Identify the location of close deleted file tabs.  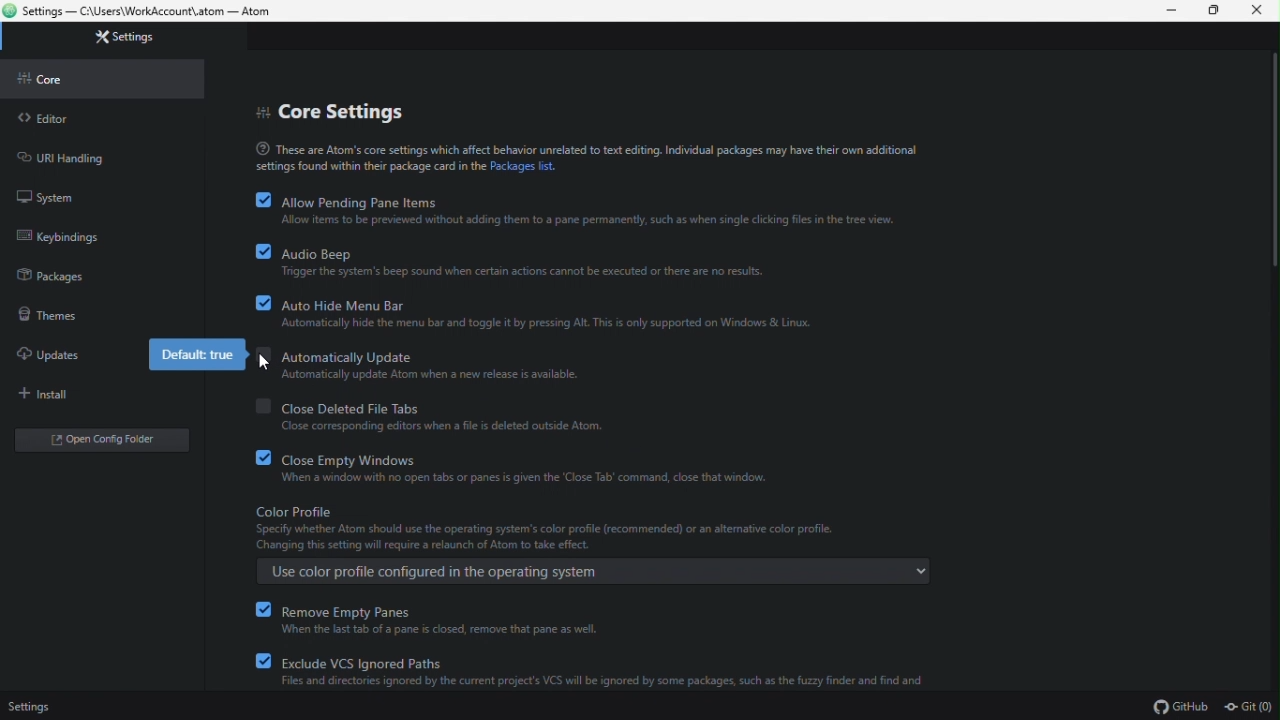
(440, 412).